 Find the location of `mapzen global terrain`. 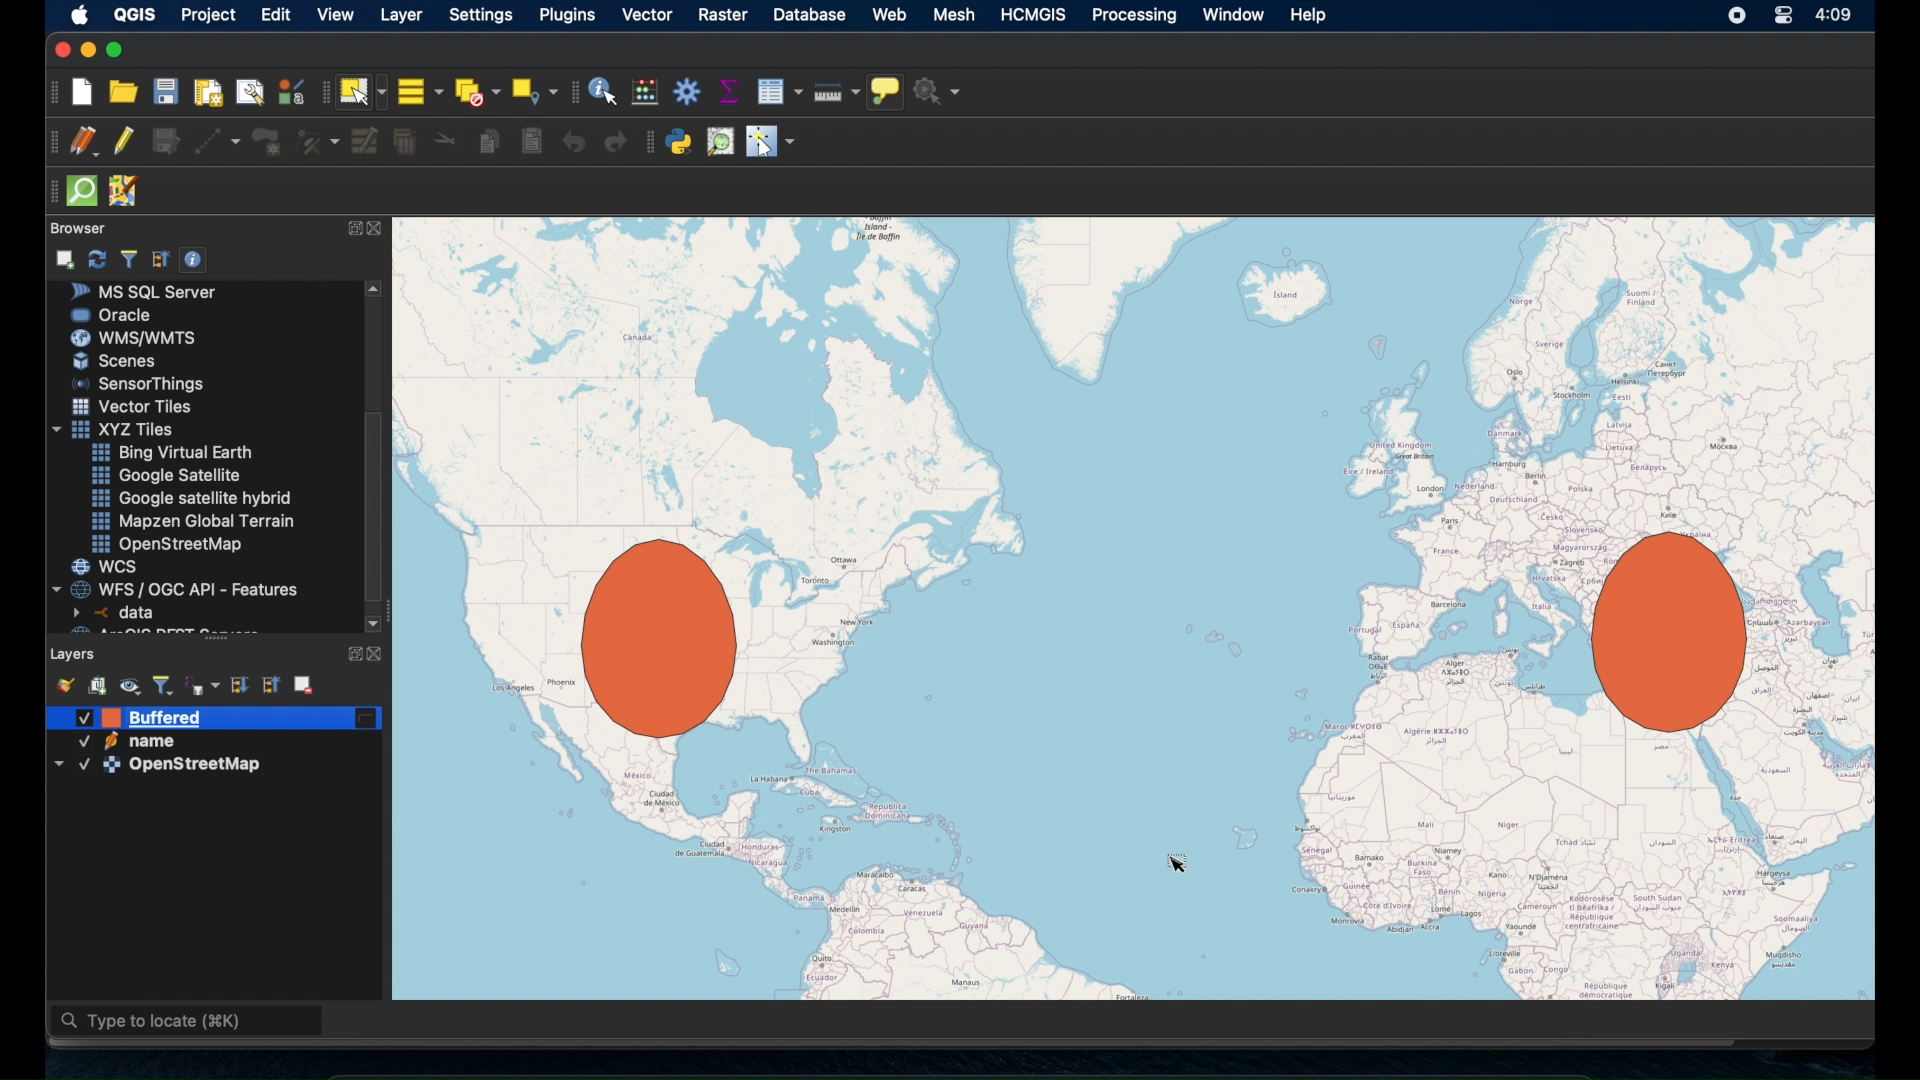

mapzen global terrain is located at coordinates (194, 520).